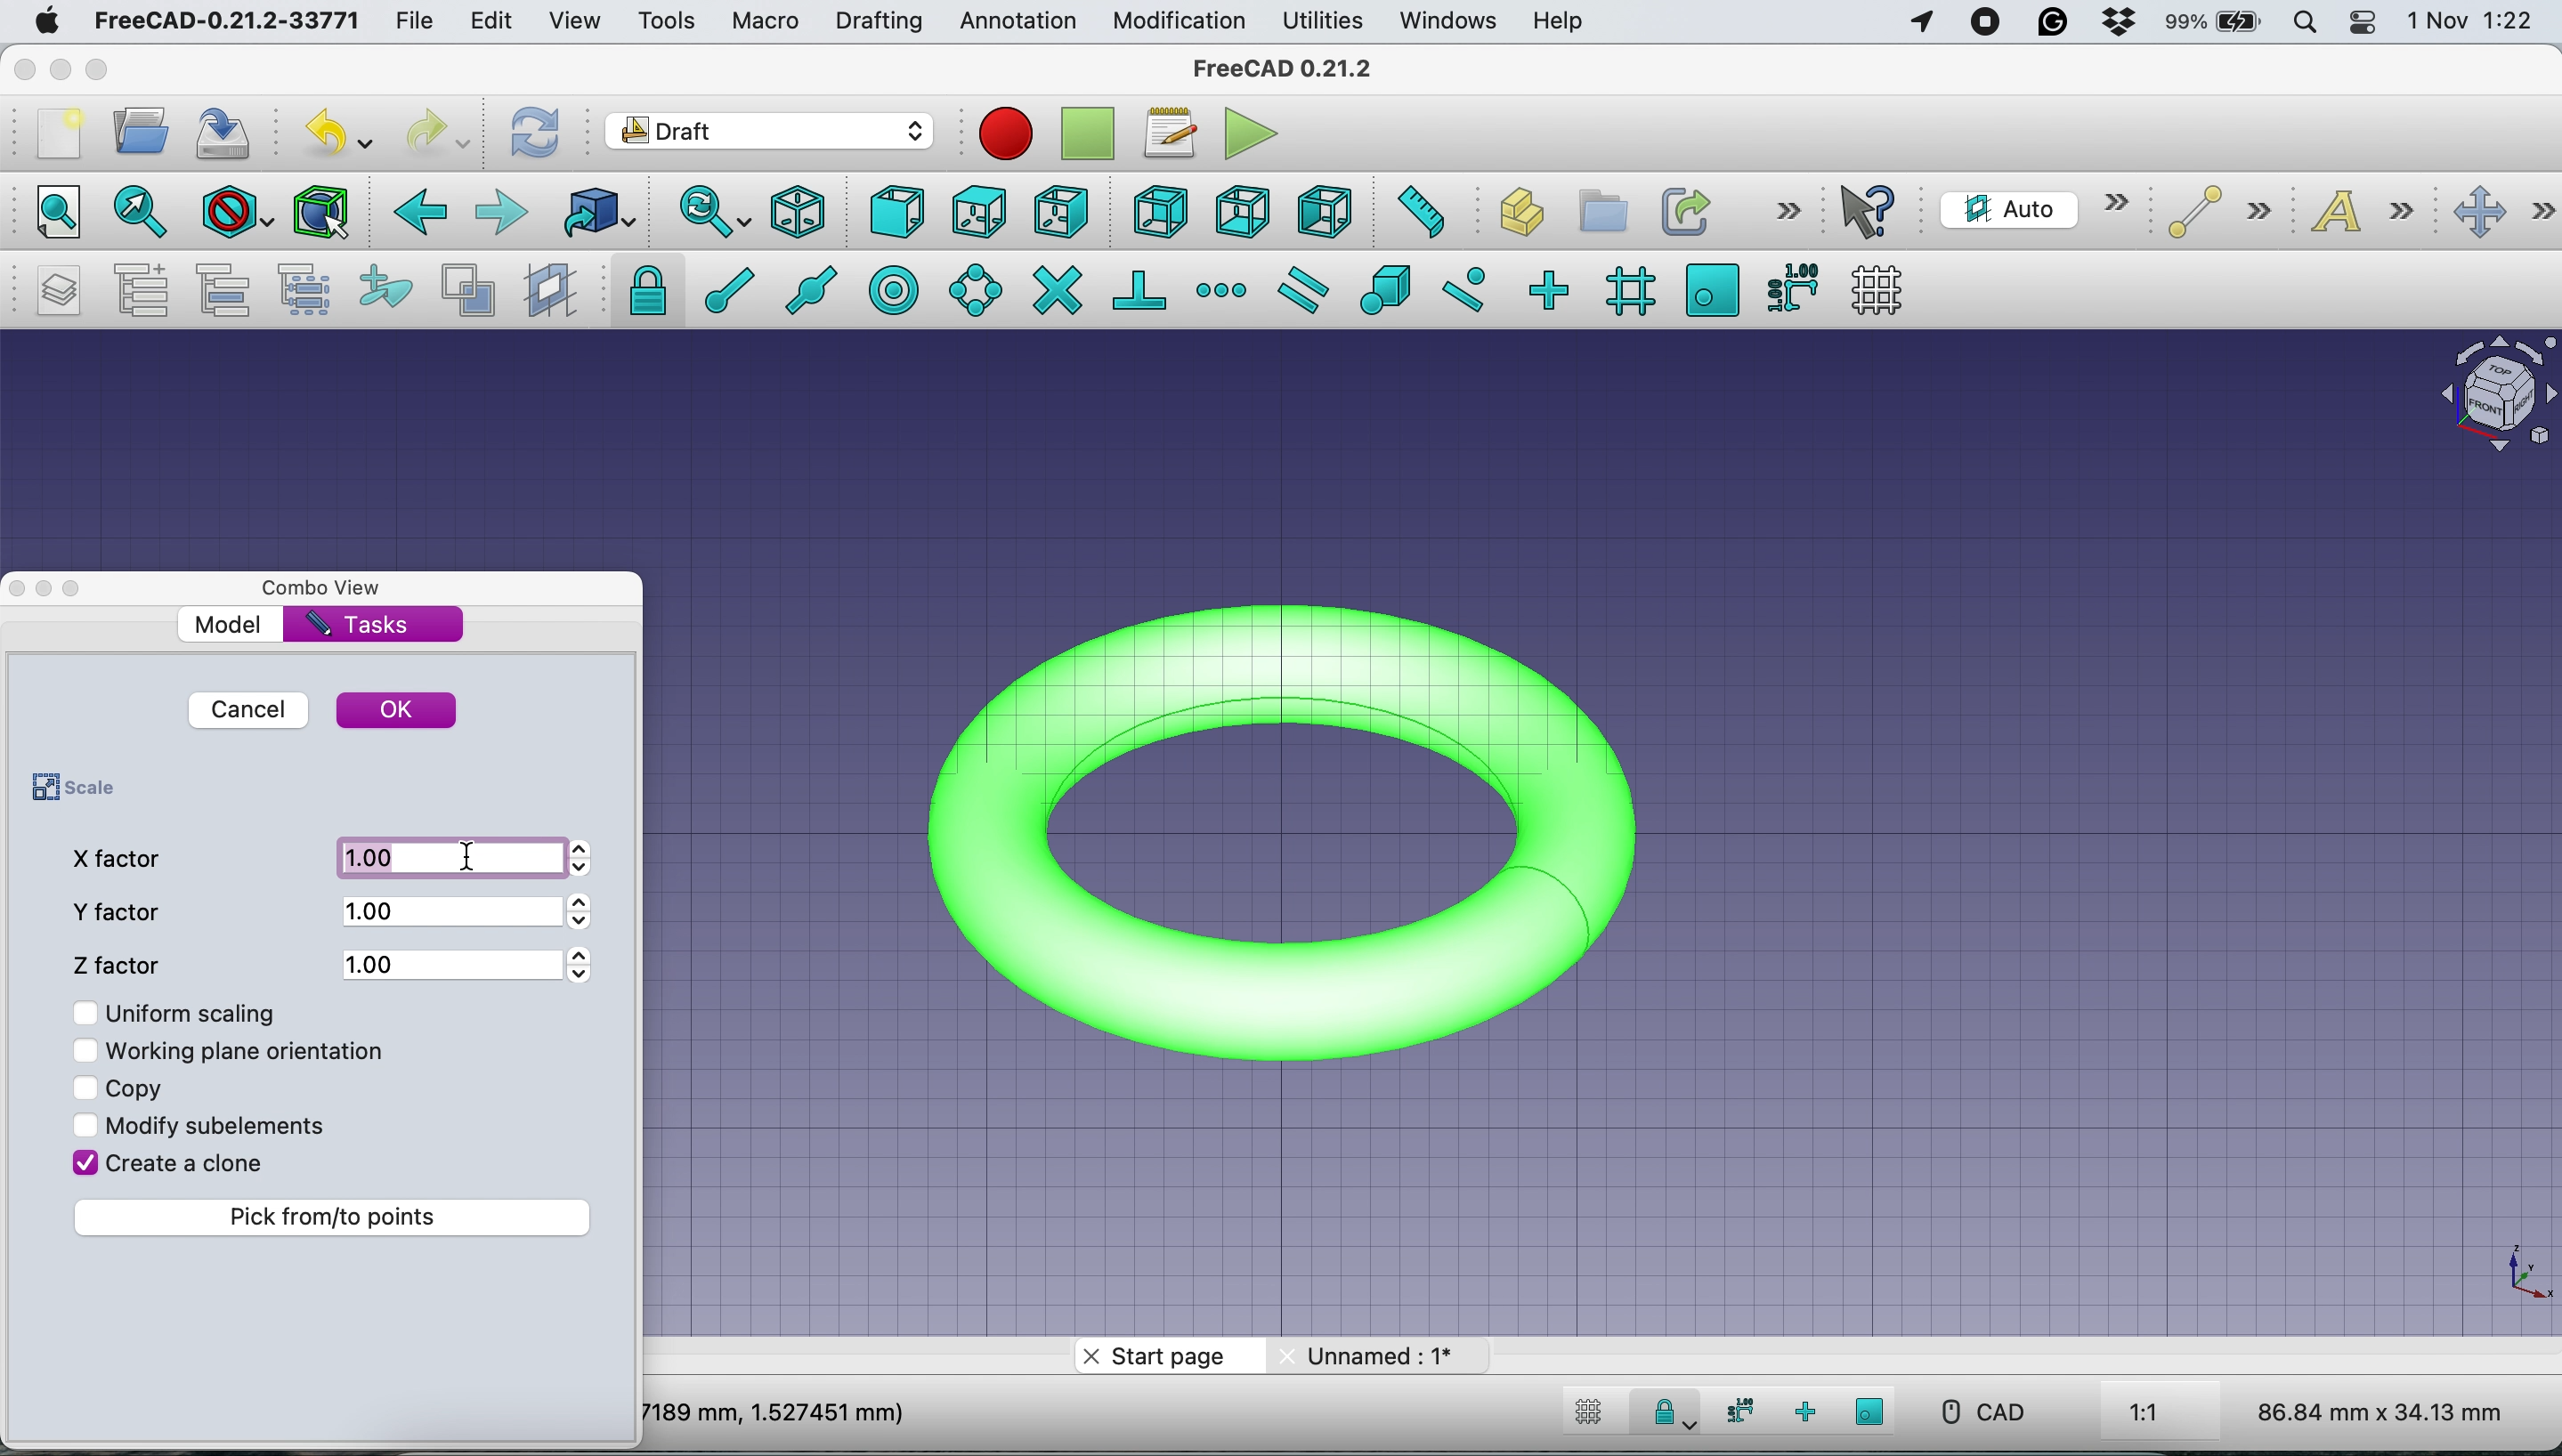 This screenshot has height=1456, width=2562. I want to click on model, so click(231, 624).